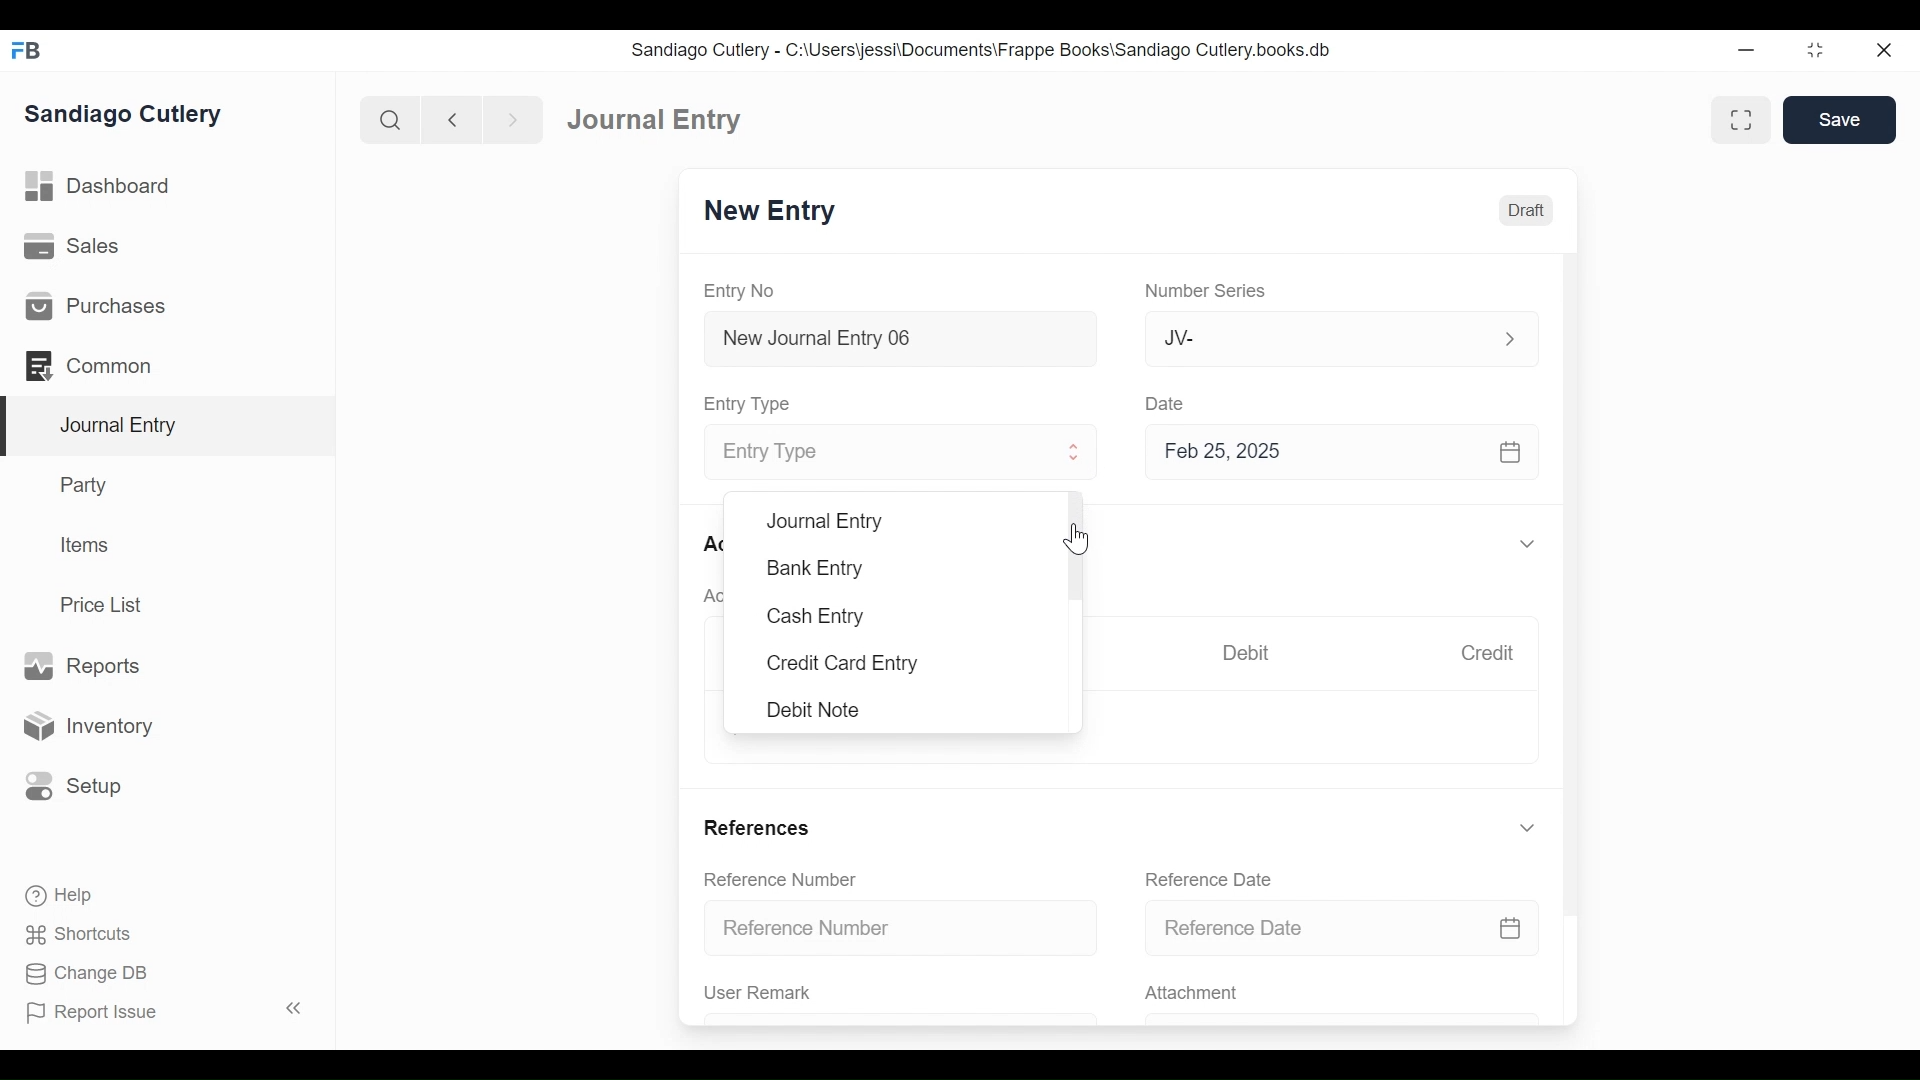 The width and height of the screenshot is (1920, 1080). I want to click on Setup, so click(69, 785).